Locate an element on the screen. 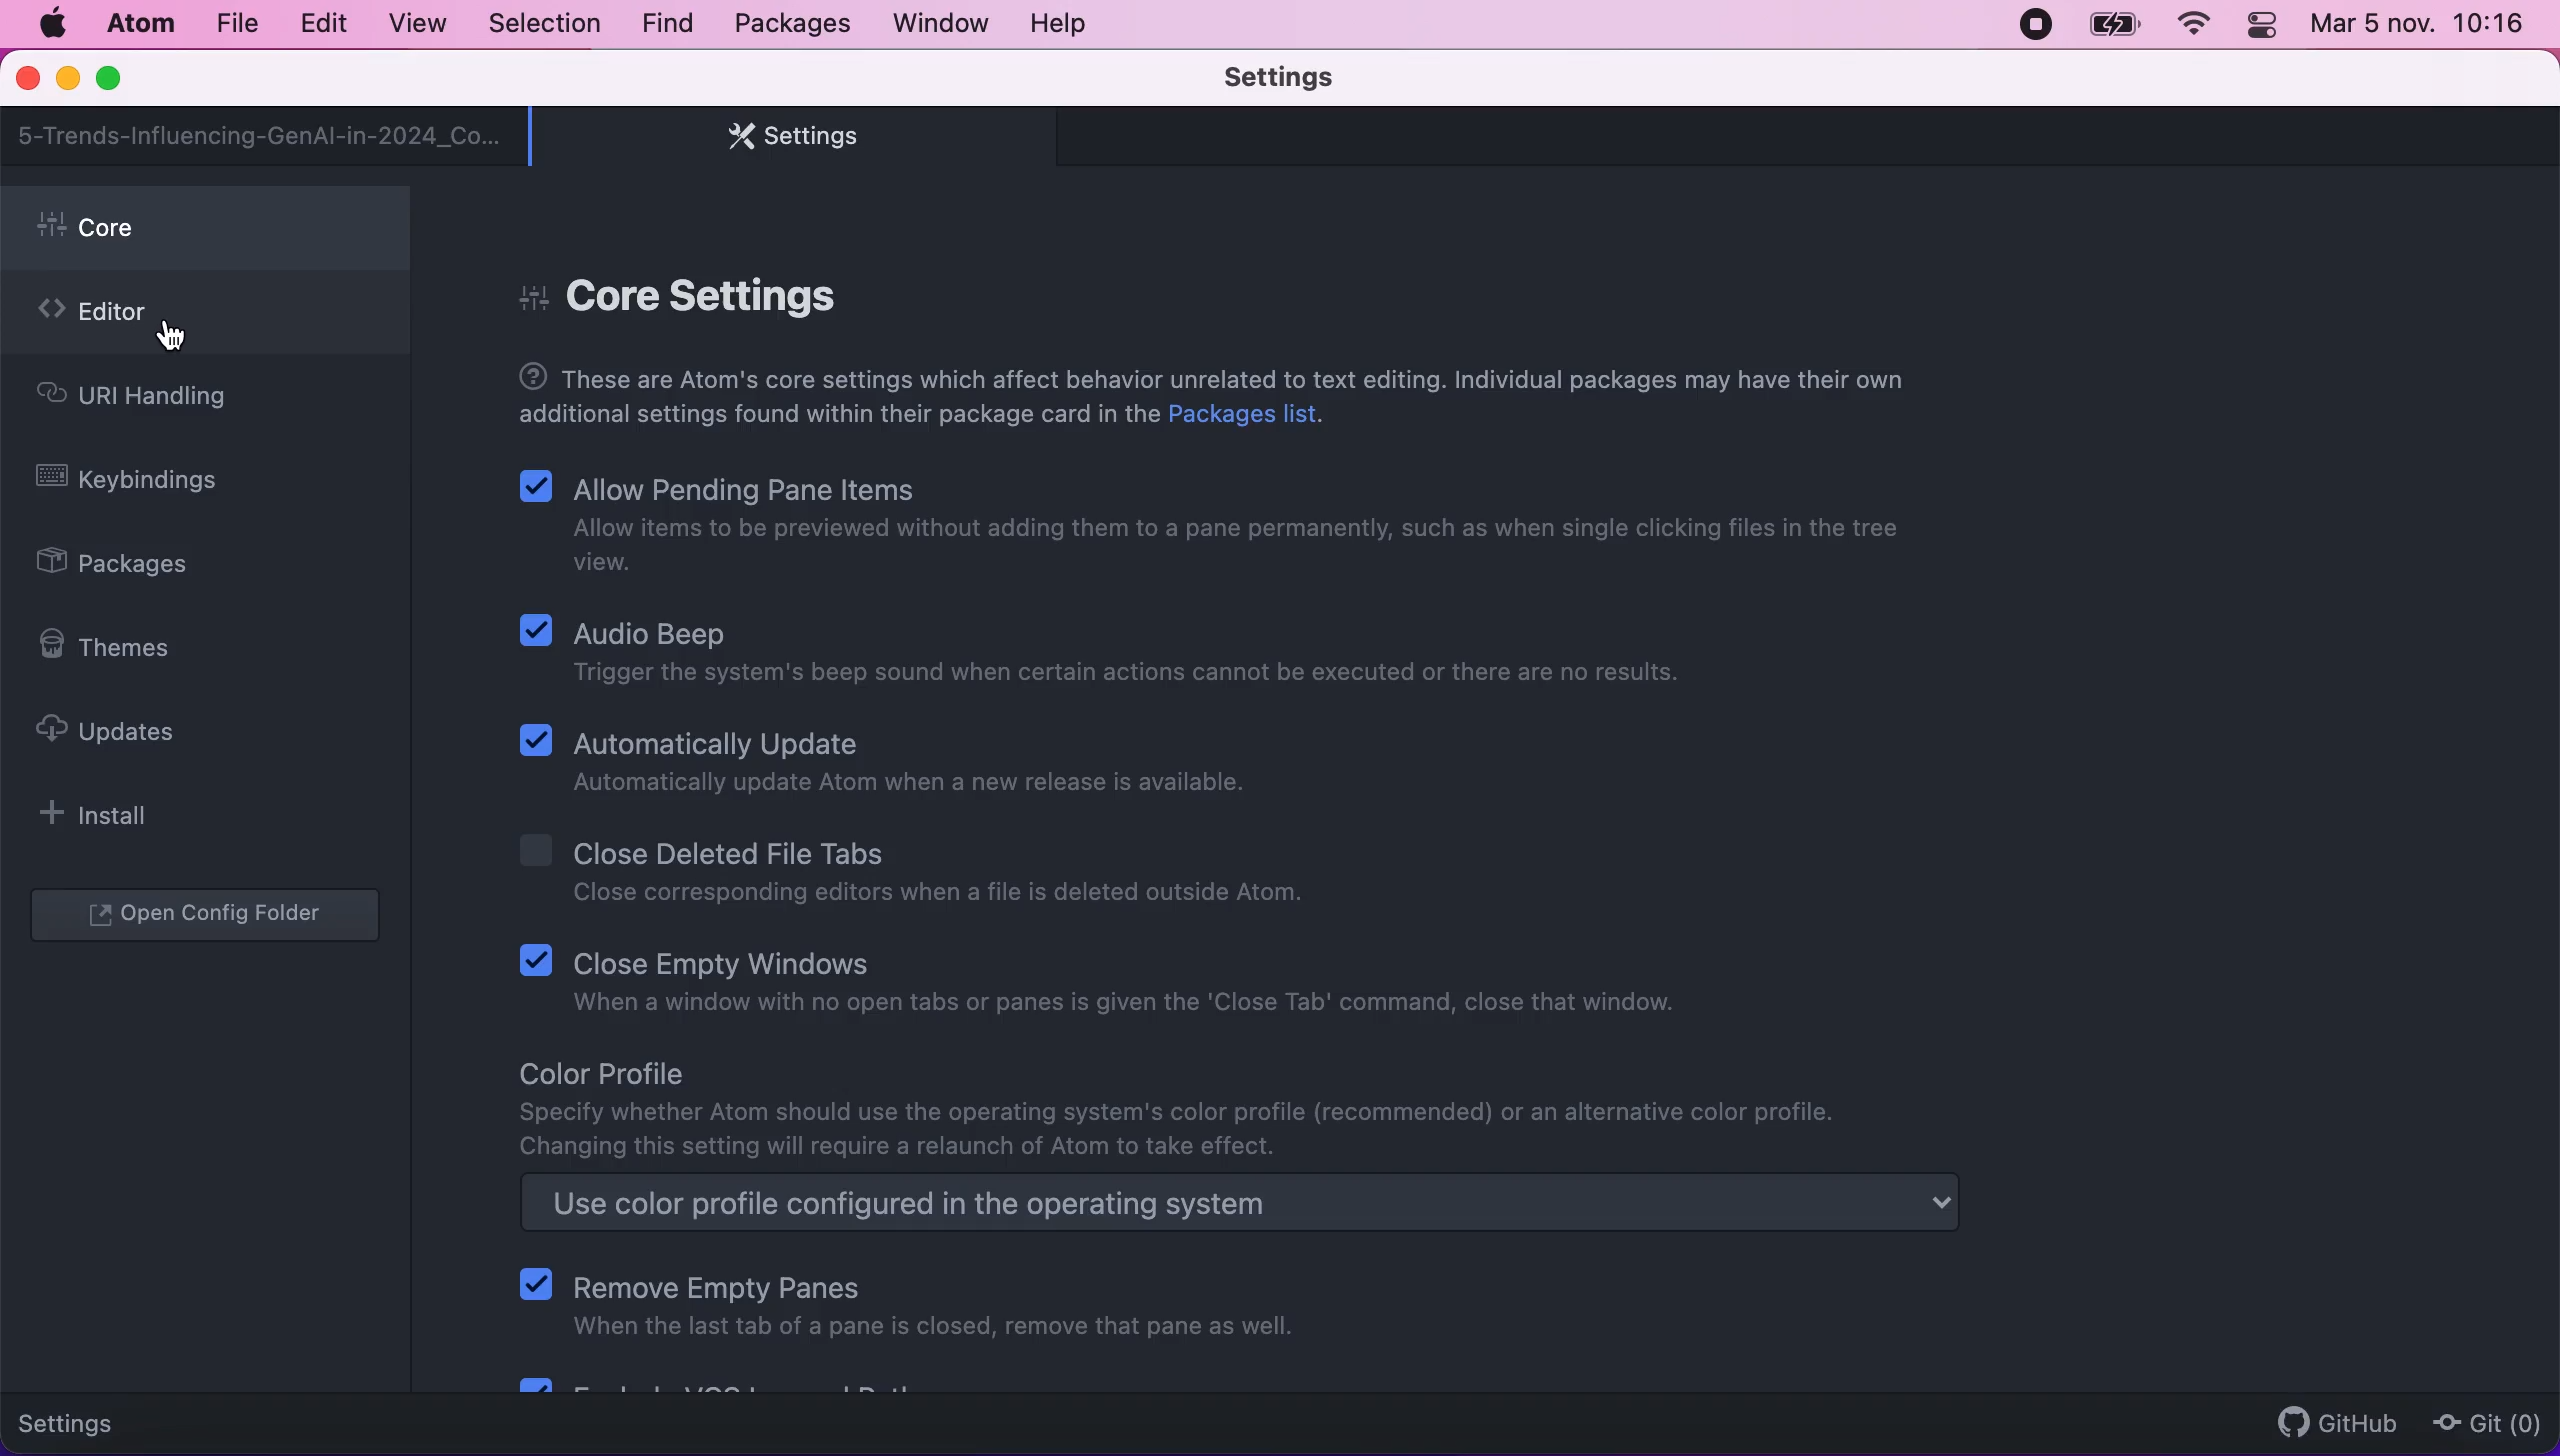 The height and width of the screenshot is (1456, 2560). help is located at coordinates (1064, 23).